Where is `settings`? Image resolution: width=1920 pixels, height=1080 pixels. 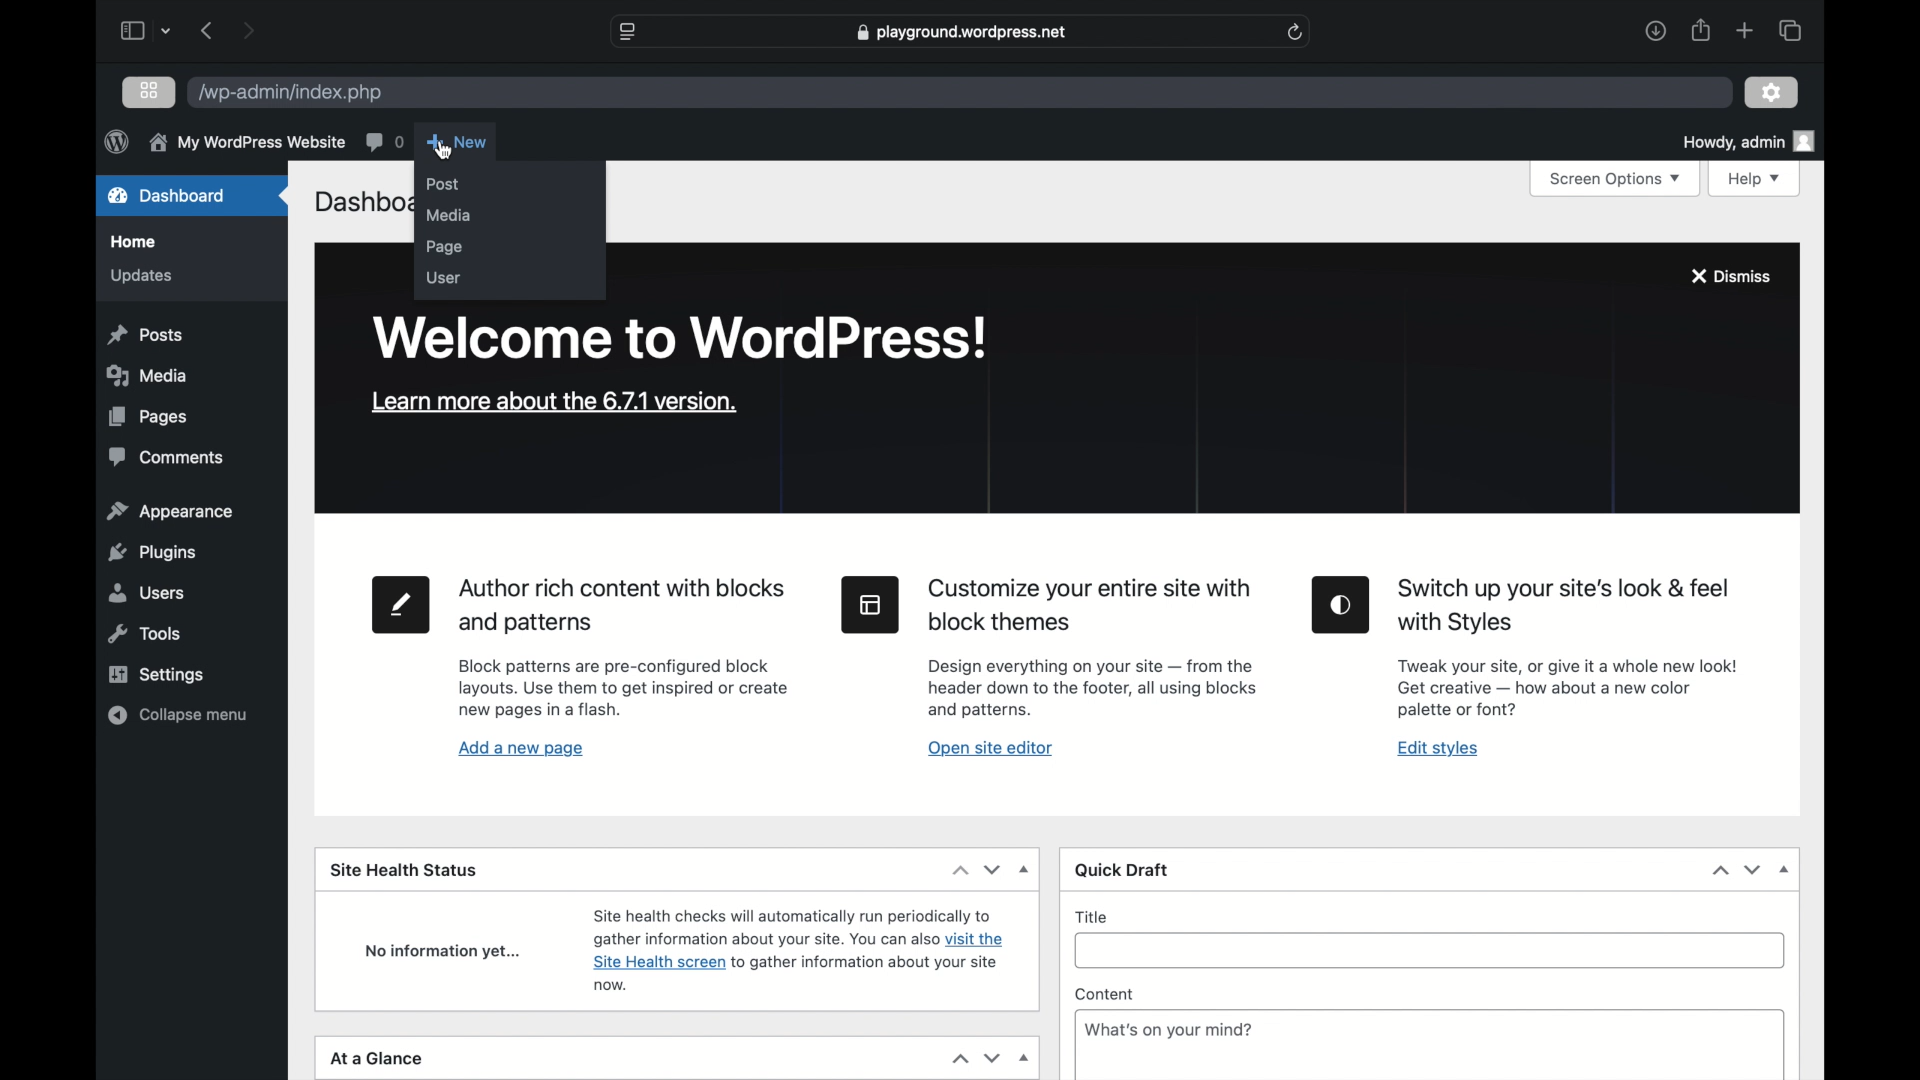 settings is located at coordinates (156, 674).